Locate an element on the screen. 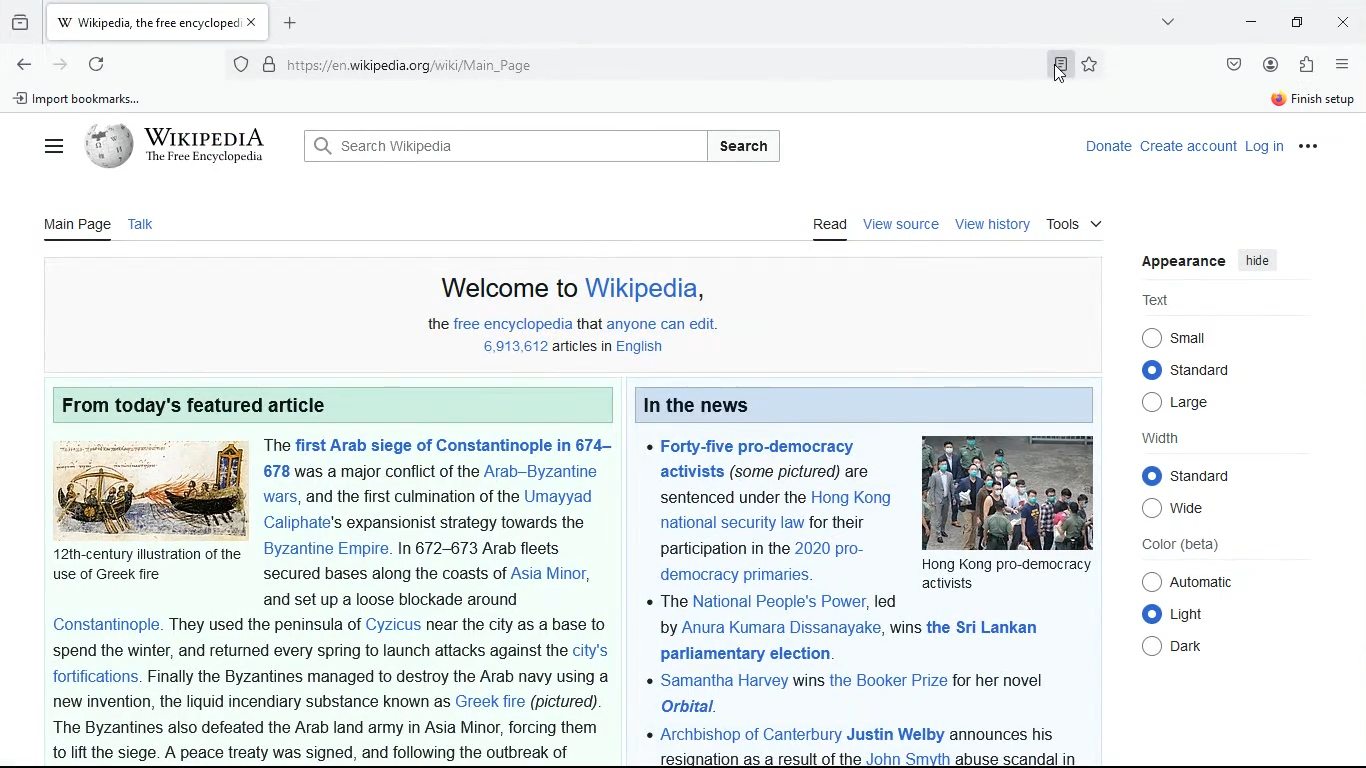  toggle reader view is located at coordinates (1056, 66).